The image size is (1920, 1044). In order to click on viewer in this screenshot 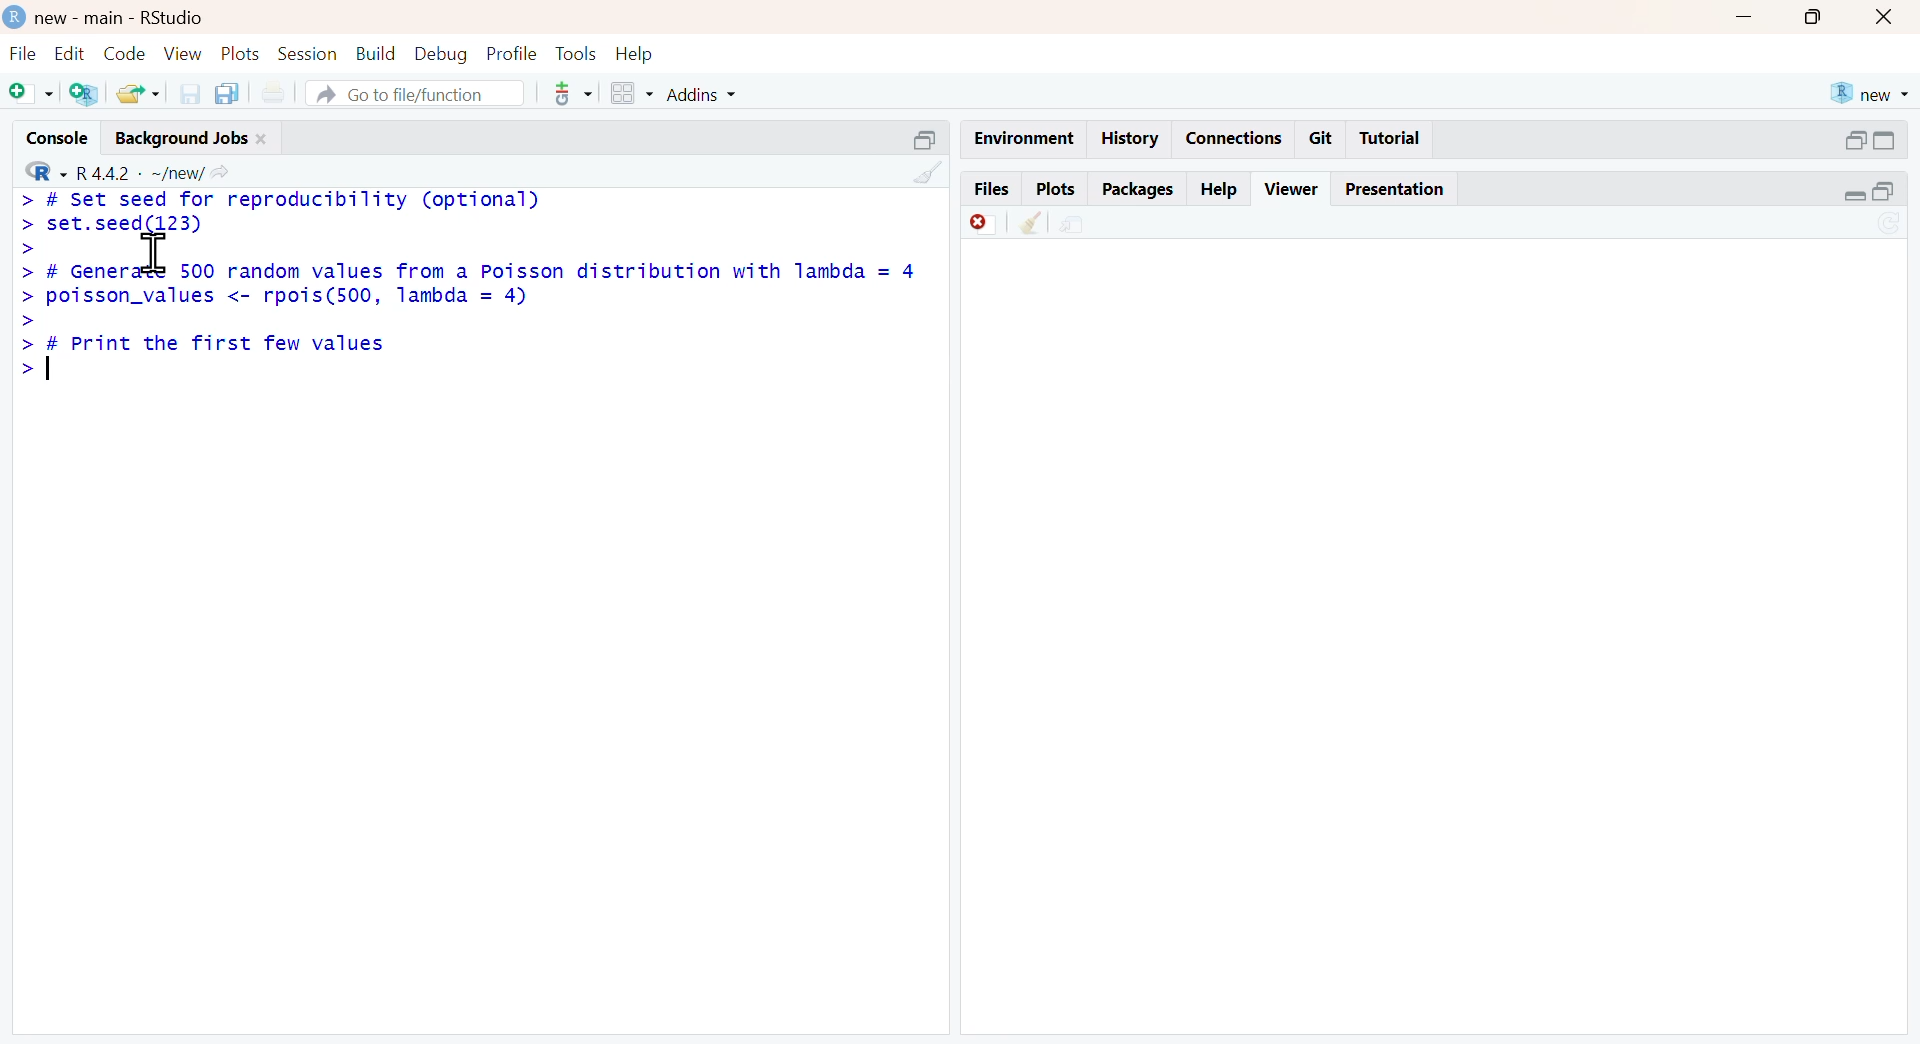, I will do `click(1294, 189)`.